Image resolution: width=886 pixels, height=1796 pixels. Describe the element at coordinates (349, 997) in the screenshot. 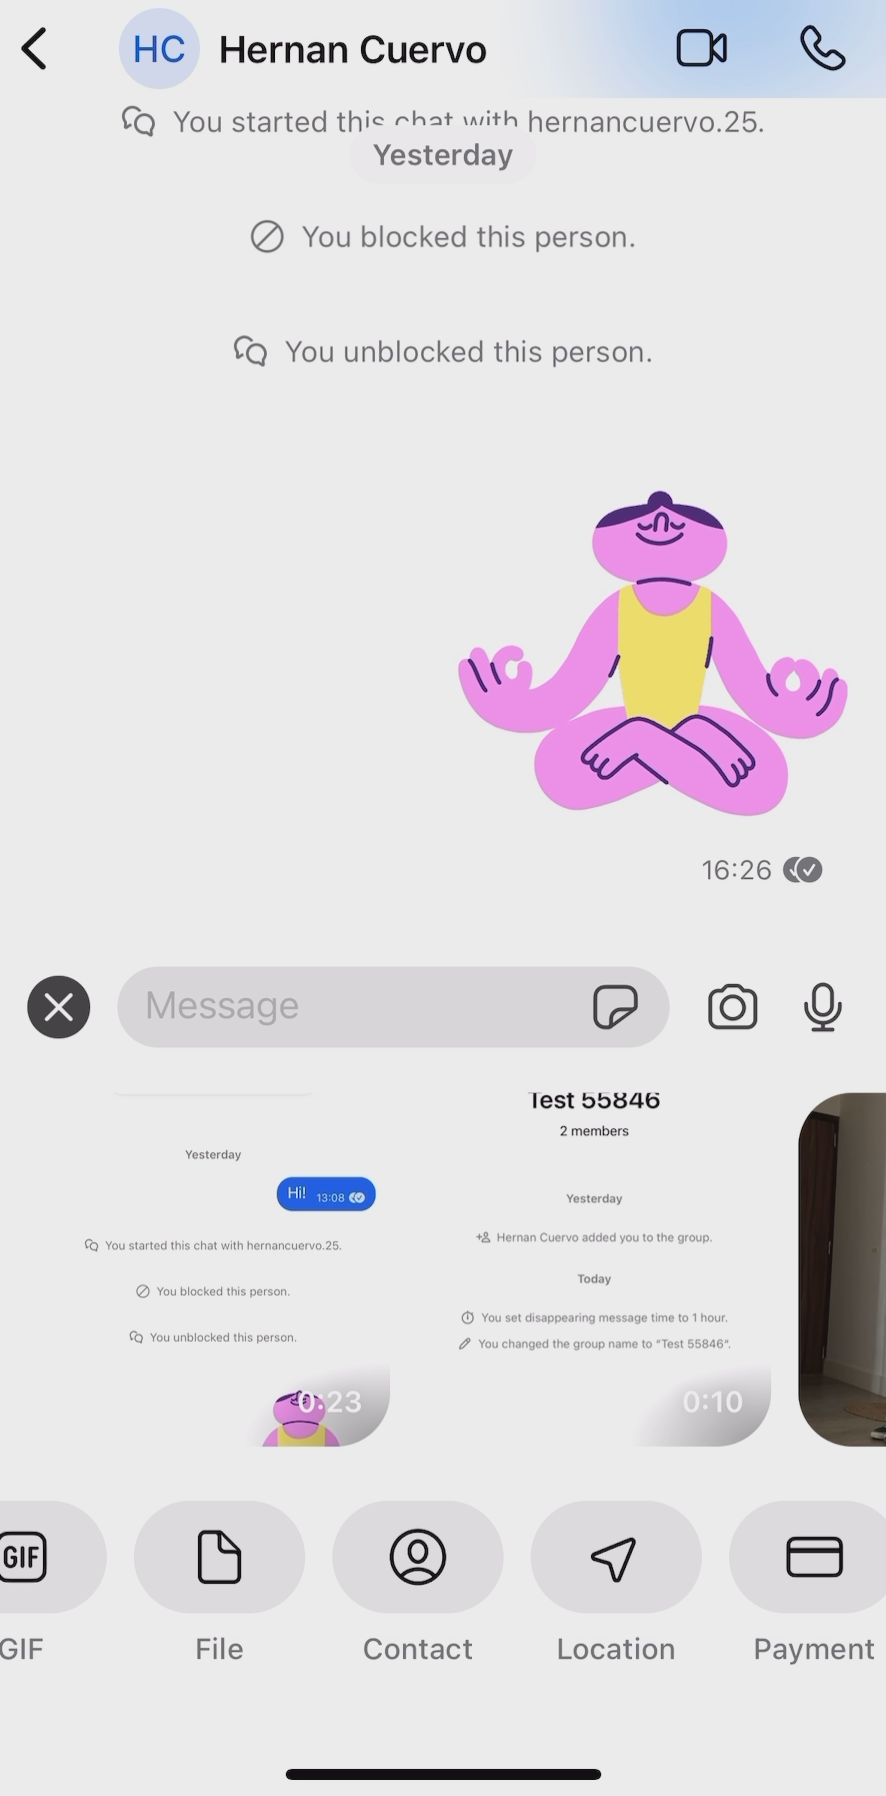

I see `message bar` at that location.